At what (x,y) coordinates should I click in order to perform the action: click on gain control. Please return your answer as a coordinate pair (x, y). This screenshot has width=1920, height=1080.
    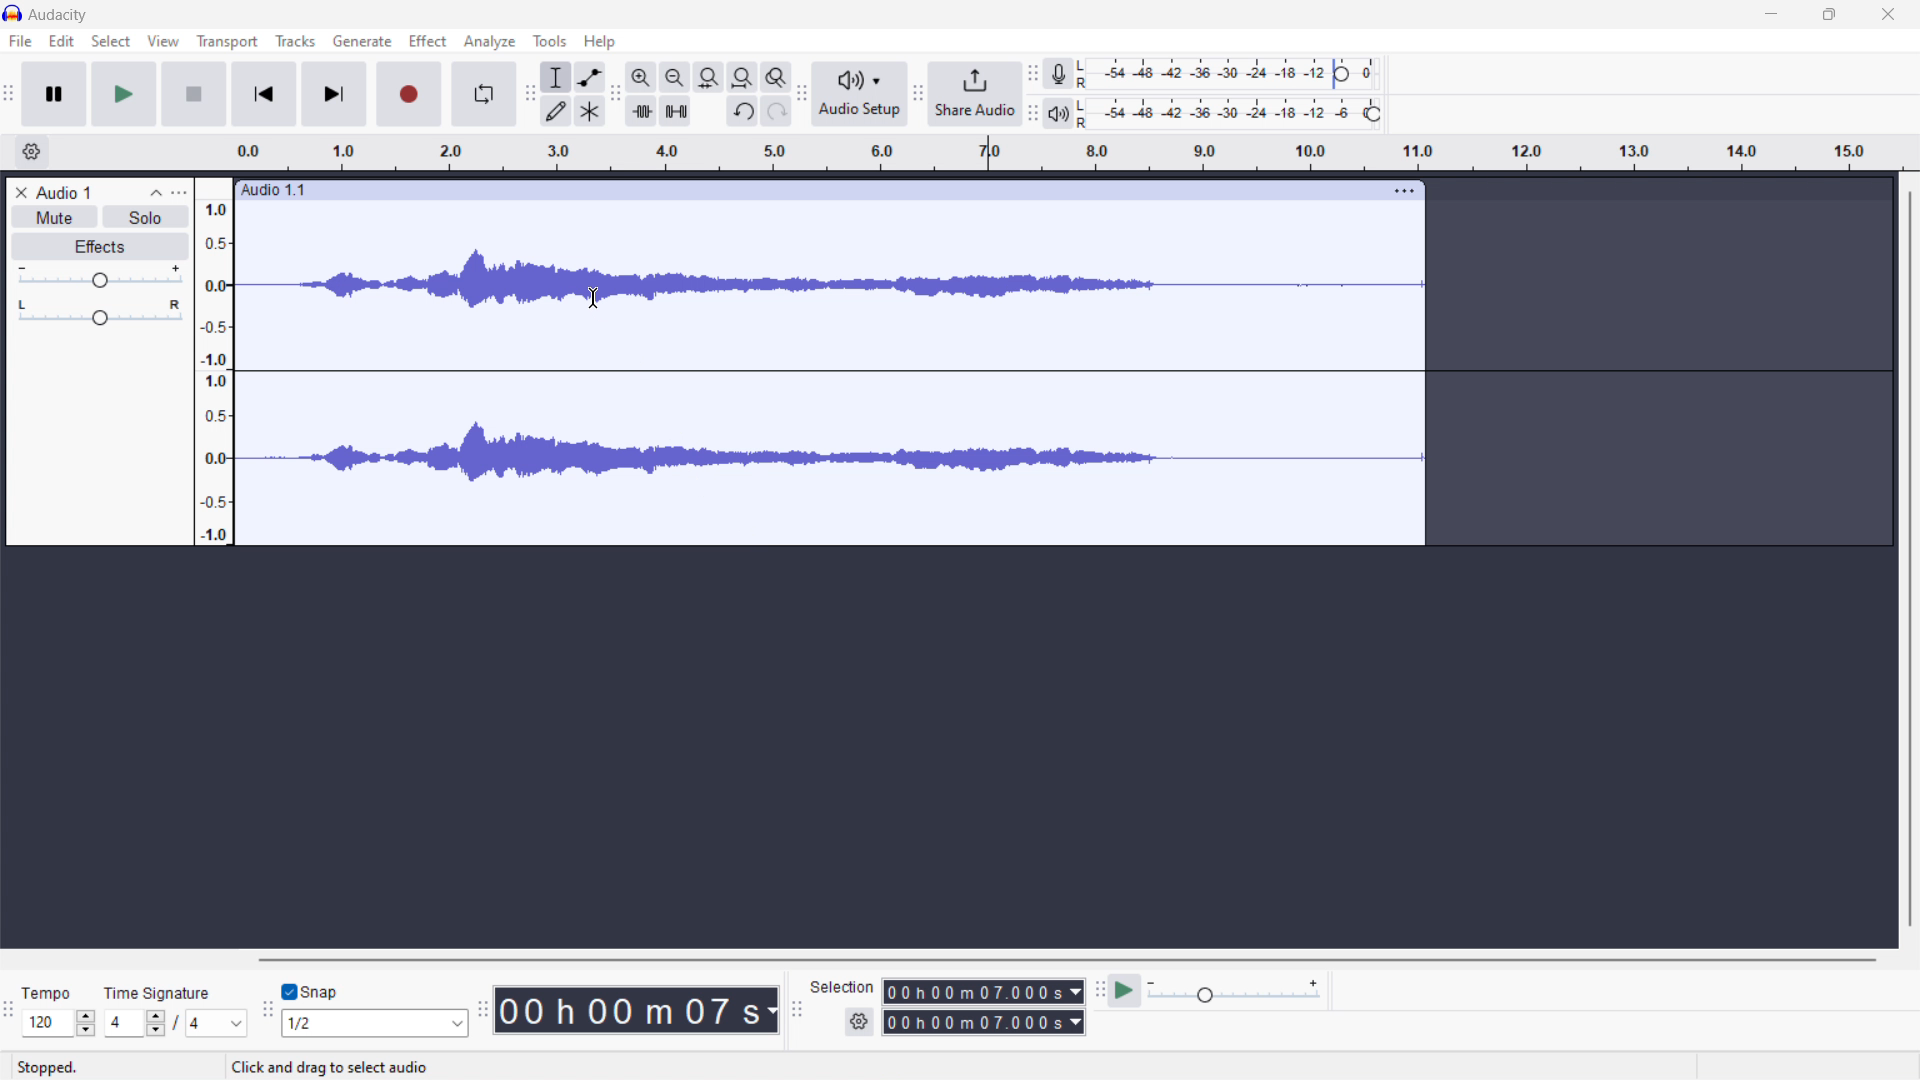
    Looking at the image, I should click on (99, 278).